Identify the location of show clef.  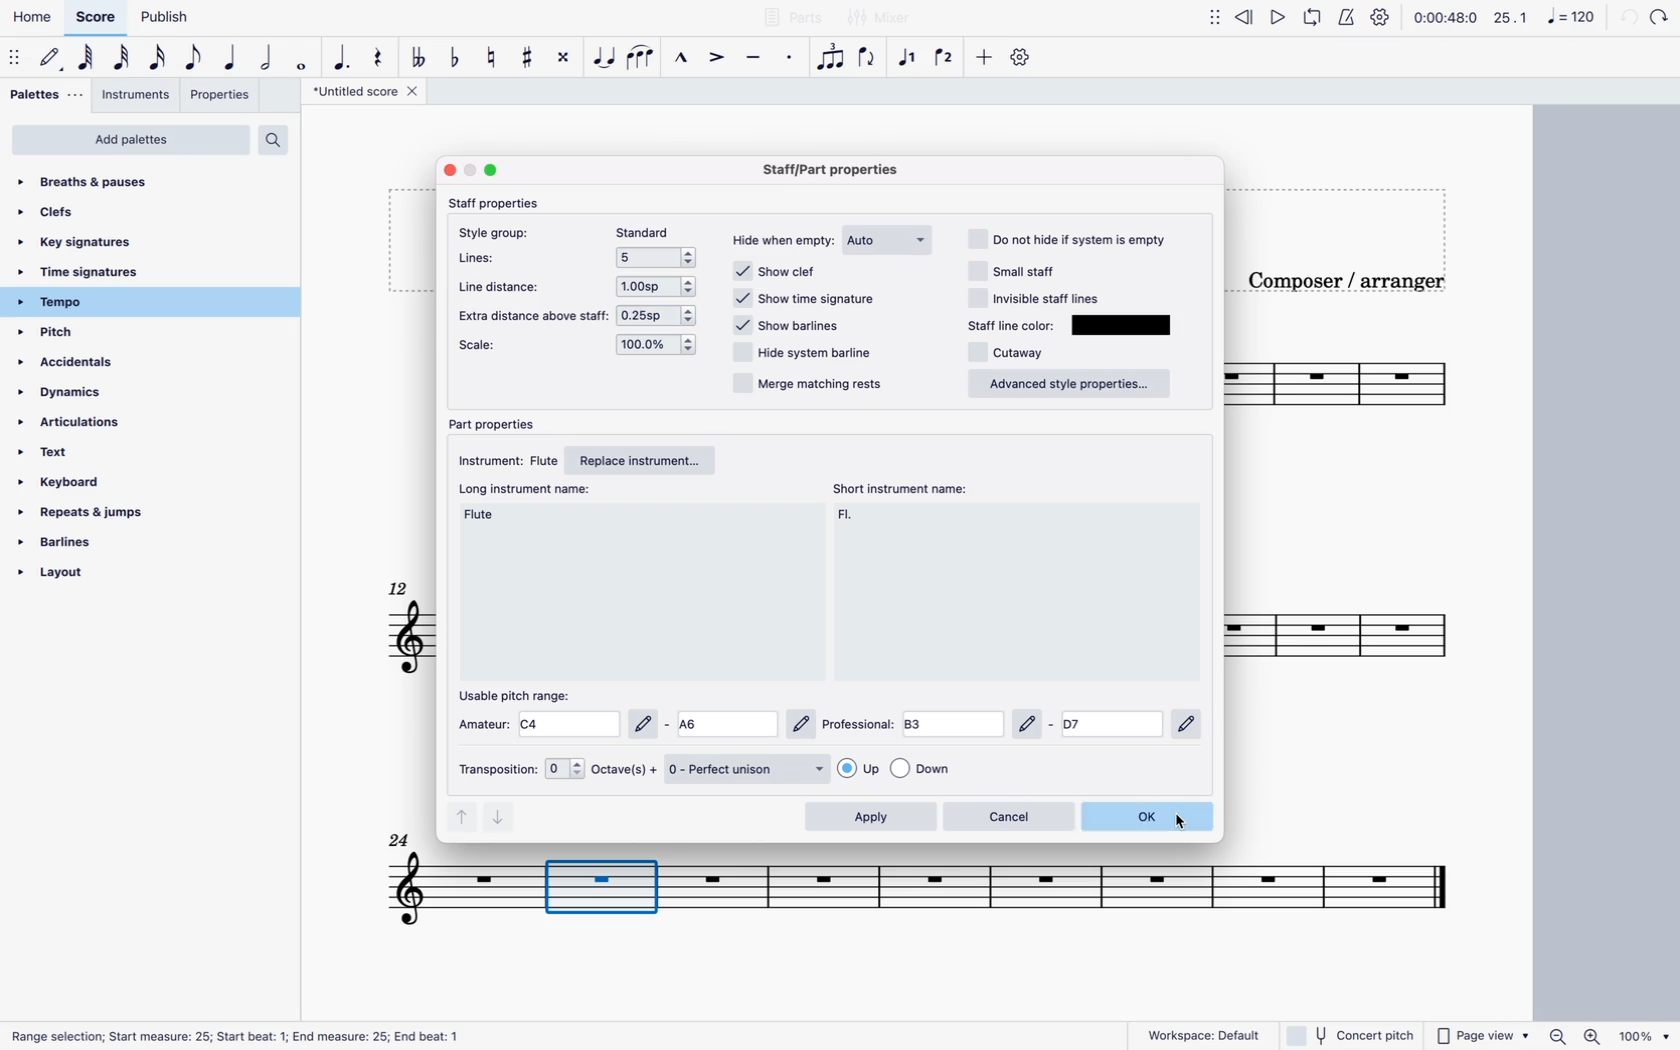
(804, 271).